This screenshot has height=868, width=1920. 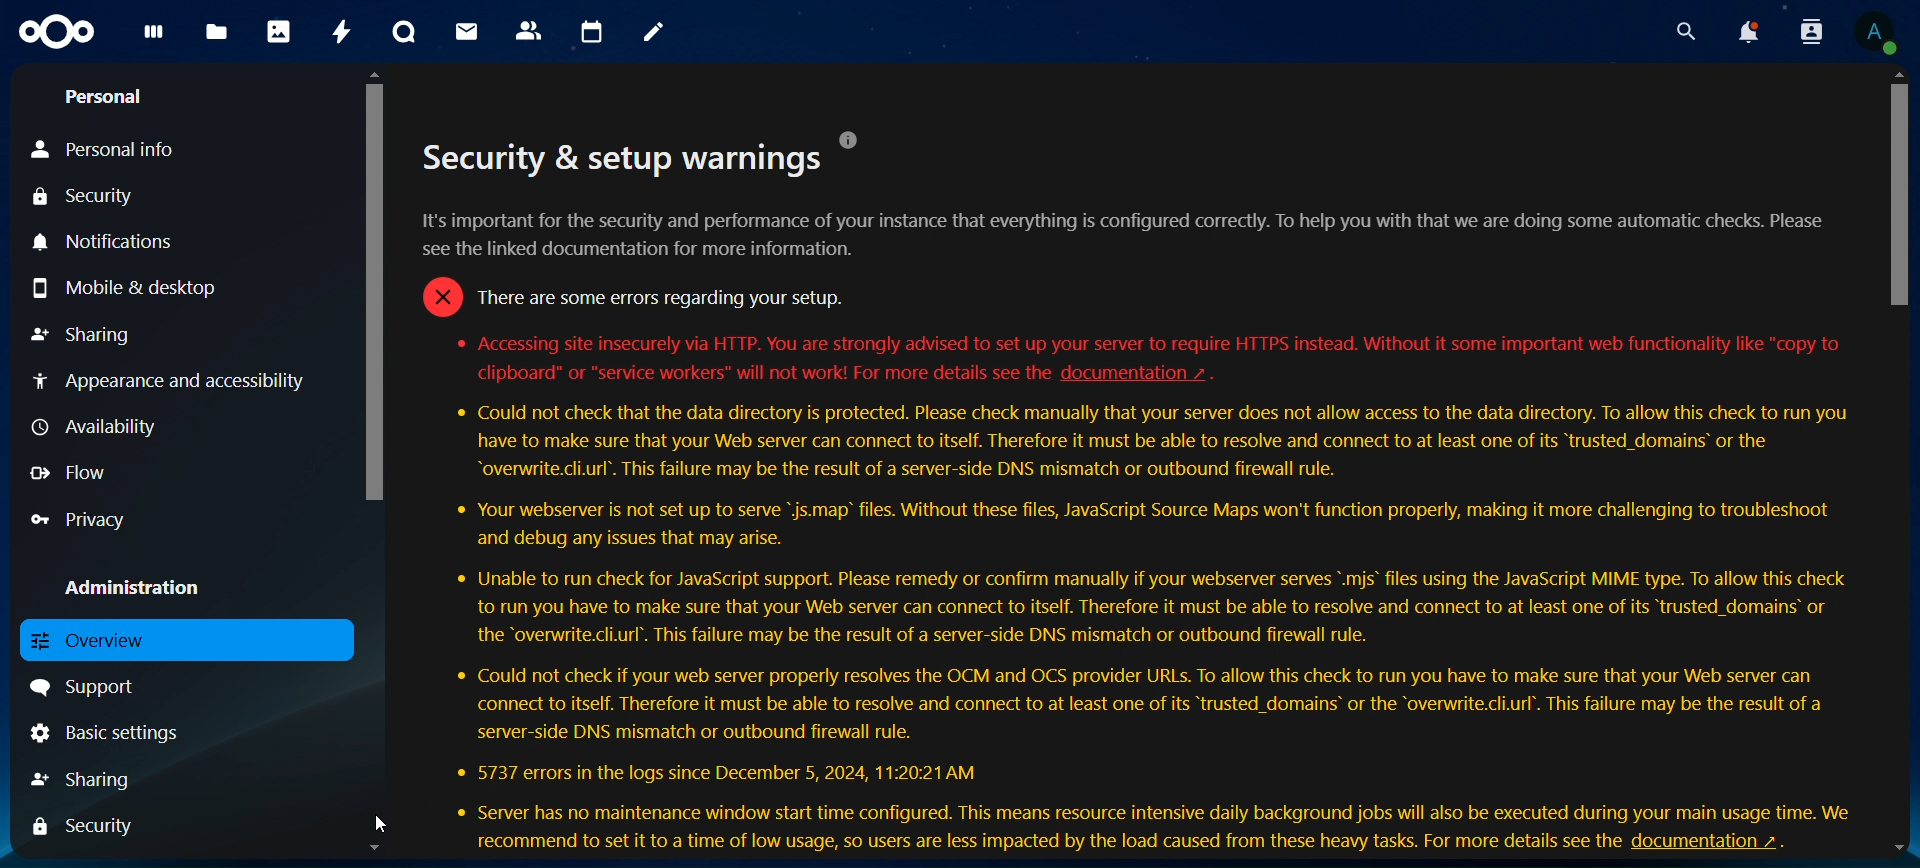 I want to click on security, so click(x=85, y=197).